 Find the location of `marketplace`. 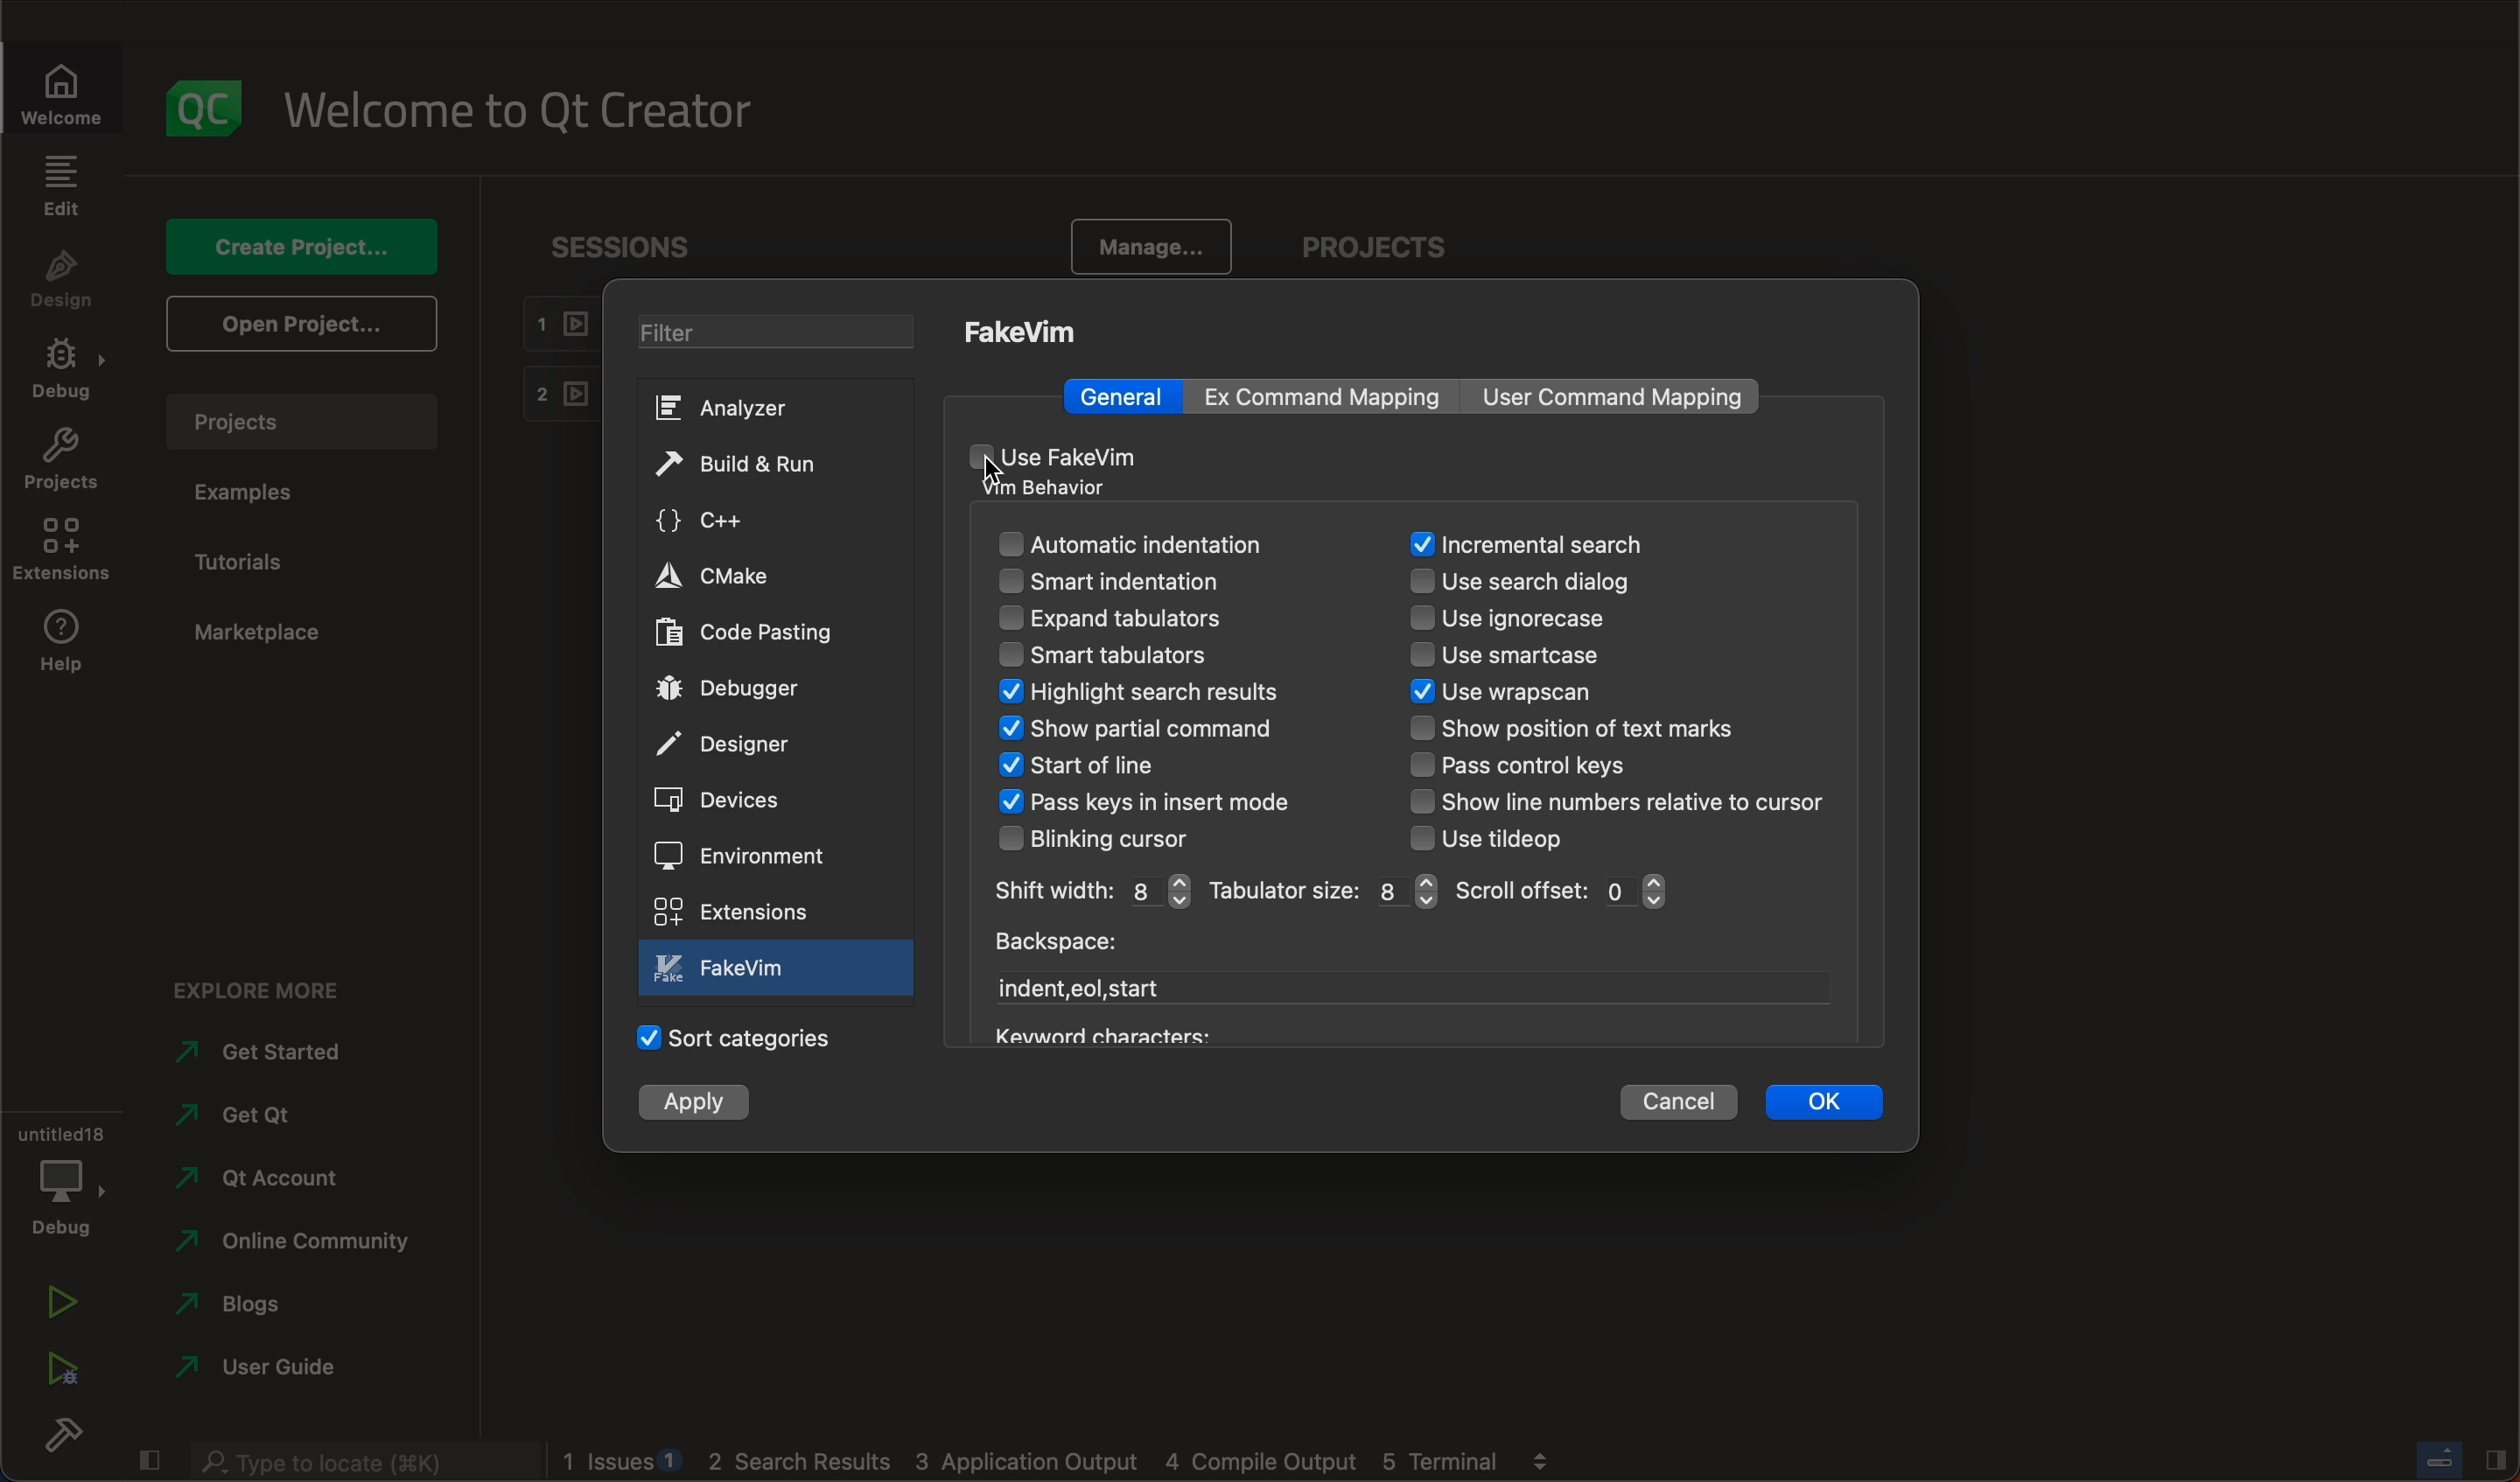

marketplace is located at coordinates (264, 632).